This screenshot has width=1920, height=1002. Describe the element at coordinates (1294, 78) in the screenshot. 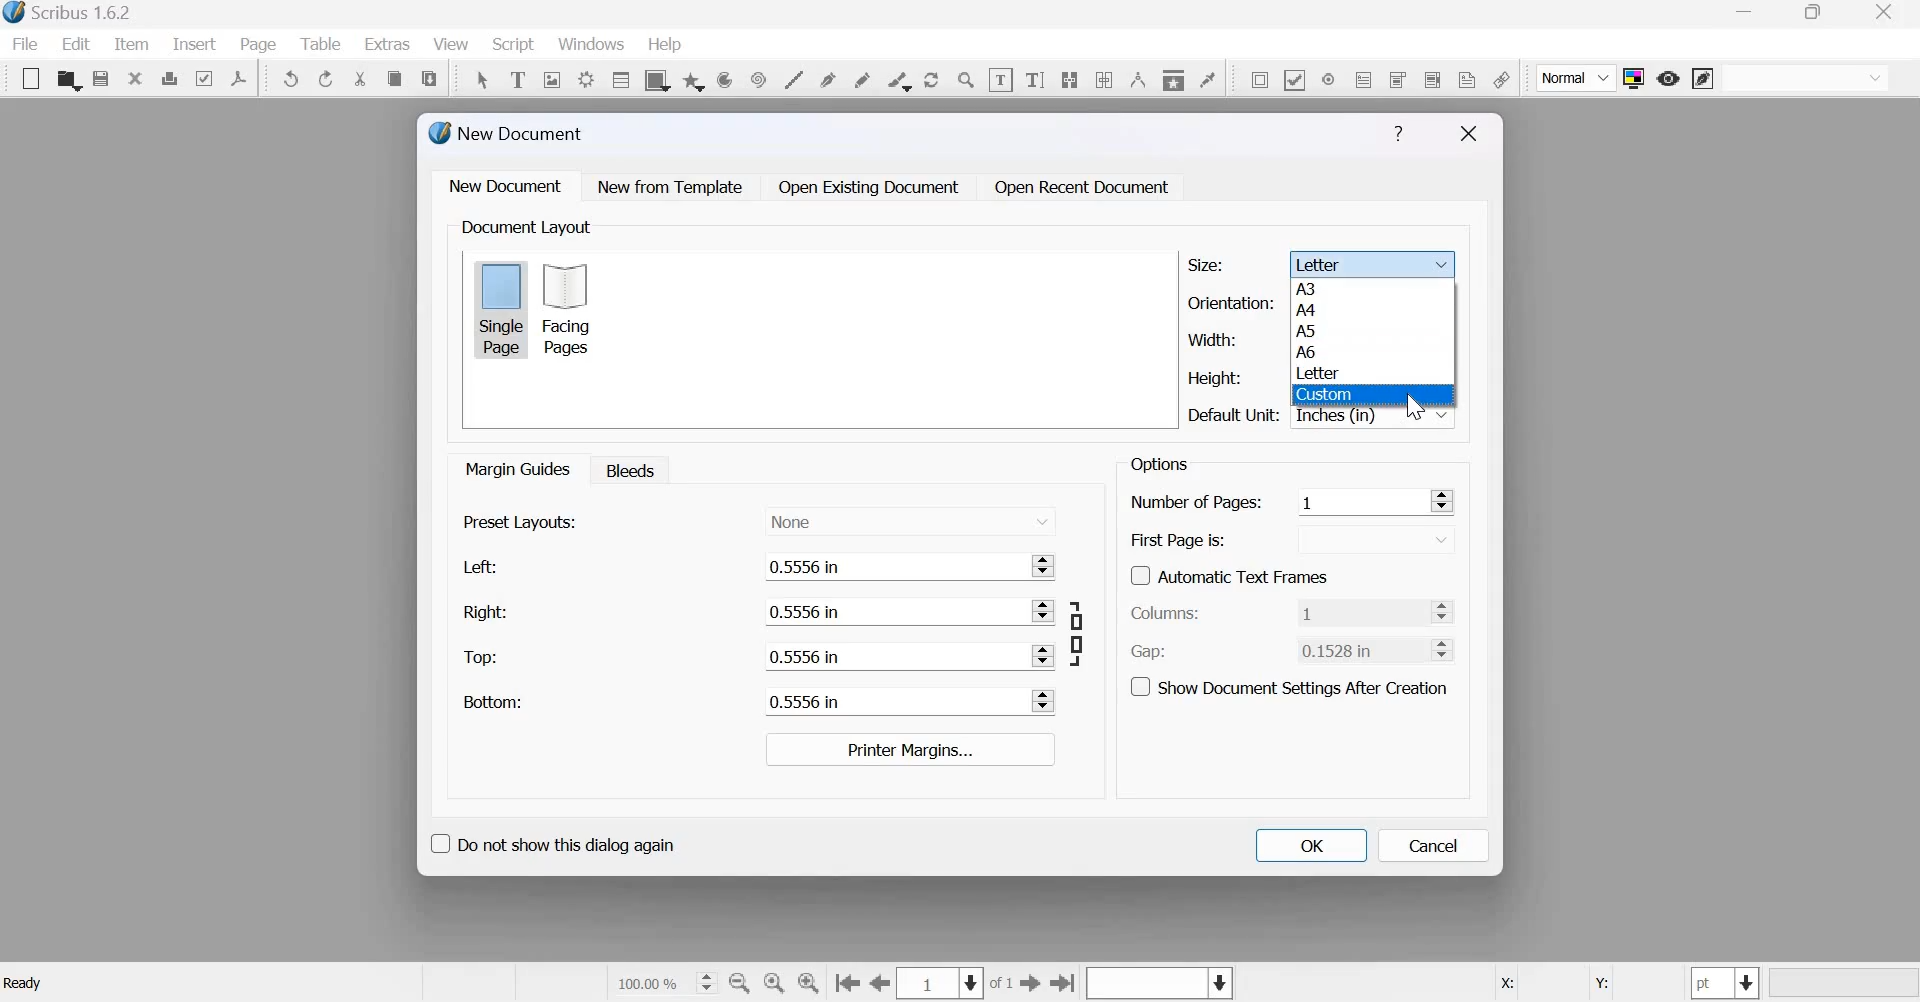

I see `PDF check box` at that location.